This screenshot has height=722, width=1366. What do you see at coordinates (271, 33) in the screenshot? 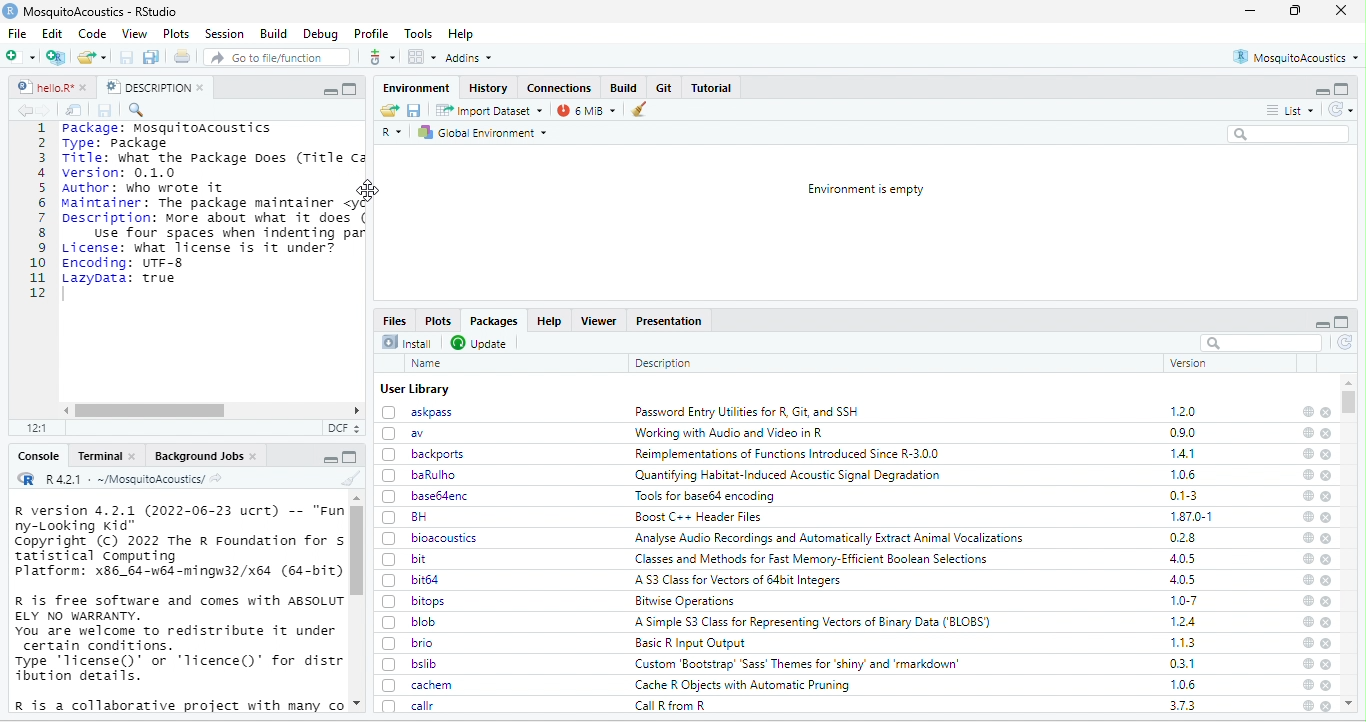
I see `Build` at bounding box center [271, 33].